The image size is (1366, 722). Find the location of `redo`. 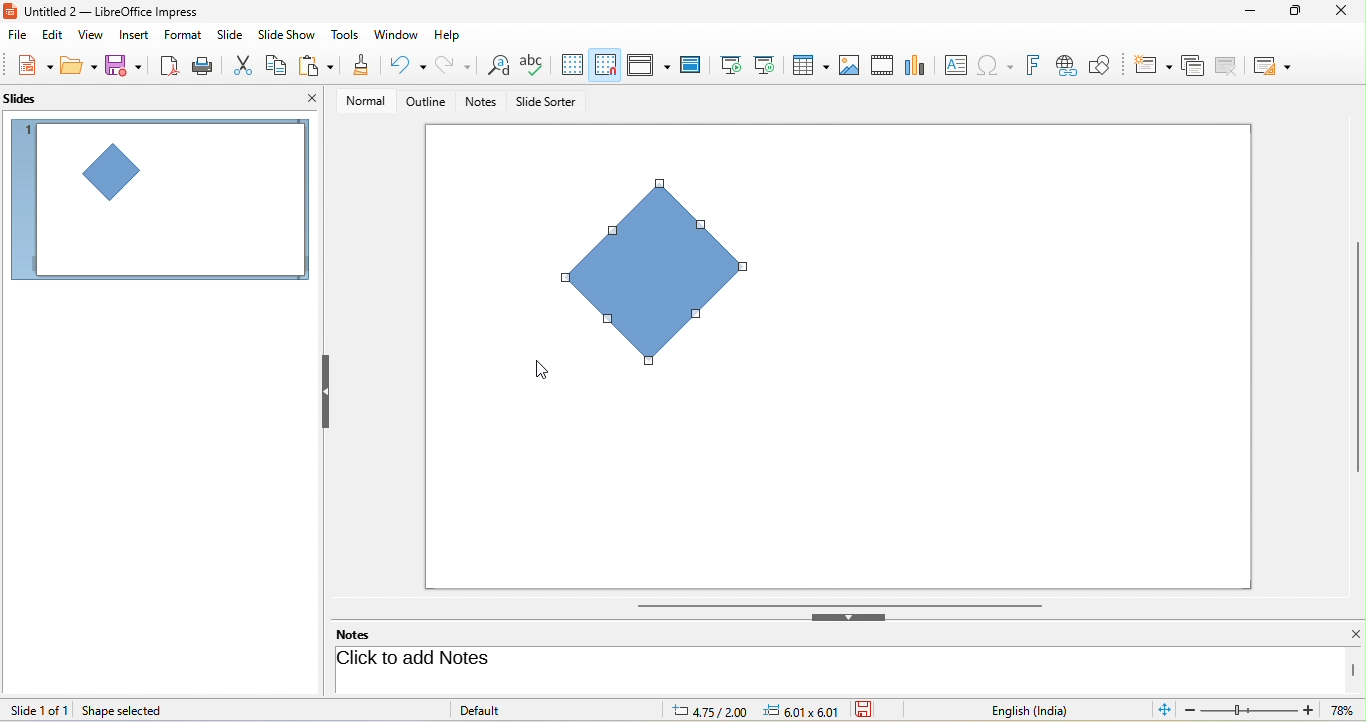

redo is located at coordinates (453, 66).